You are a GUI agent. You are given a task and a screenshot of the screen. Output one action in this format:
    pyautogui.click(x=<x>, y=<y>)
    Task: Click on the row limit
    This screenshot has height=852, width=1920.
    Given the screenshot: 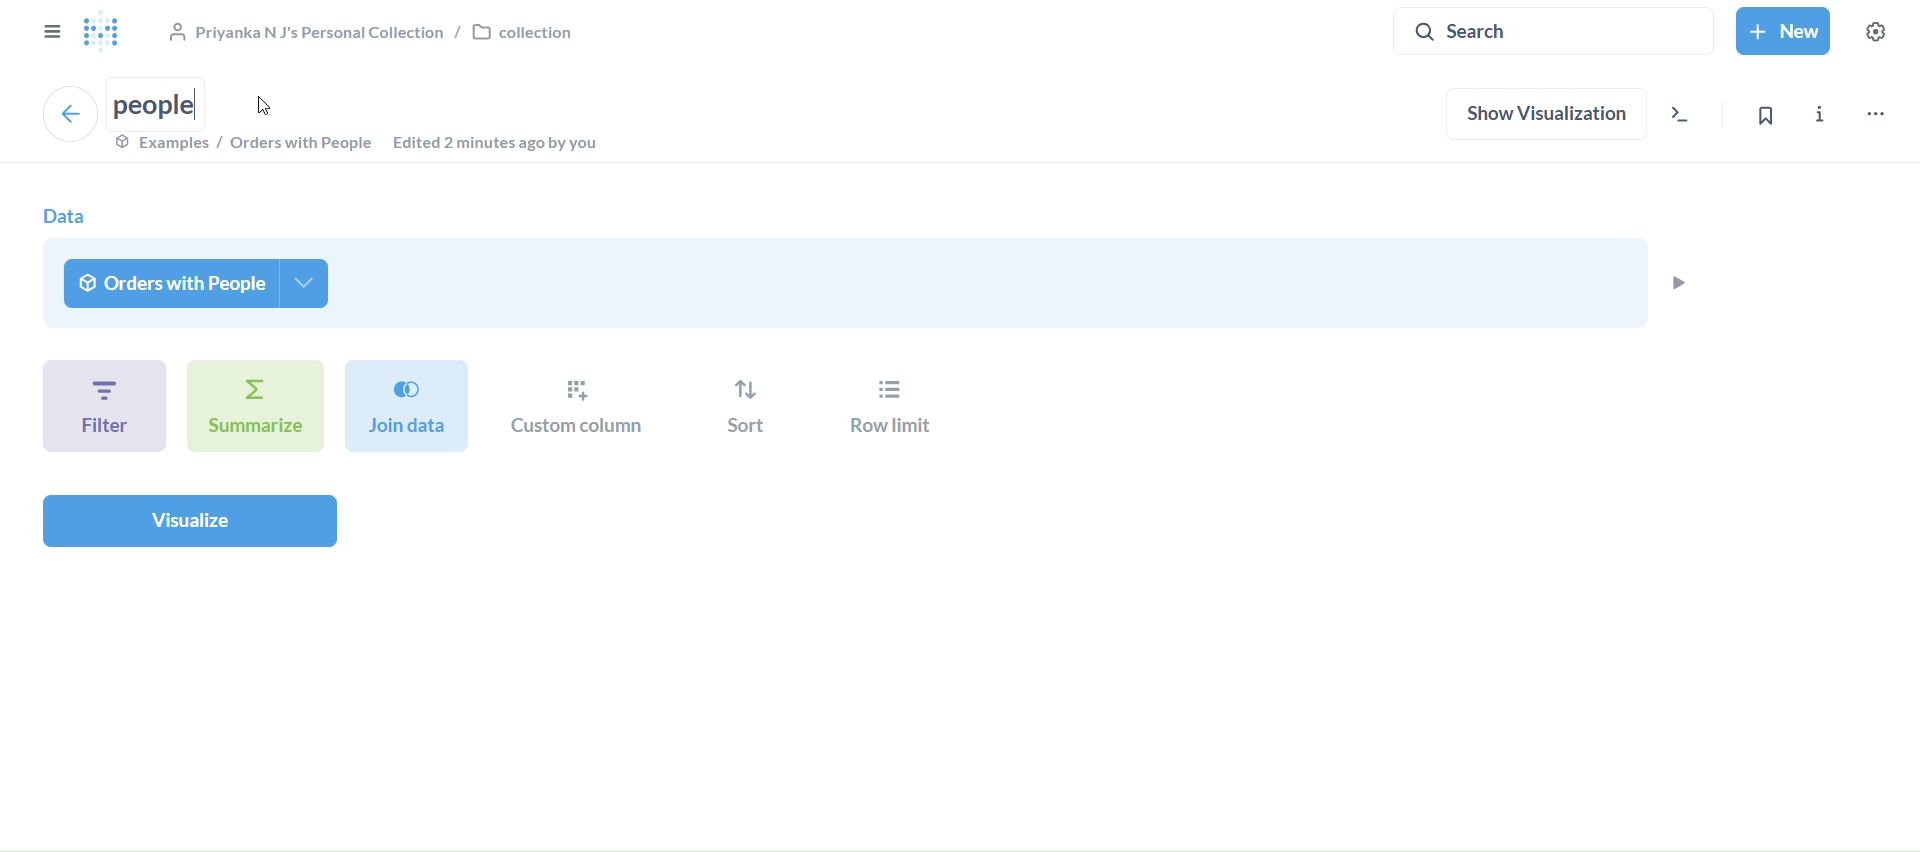 What is the action you would take?
    pyautogui.click(x=884, y=409)
    